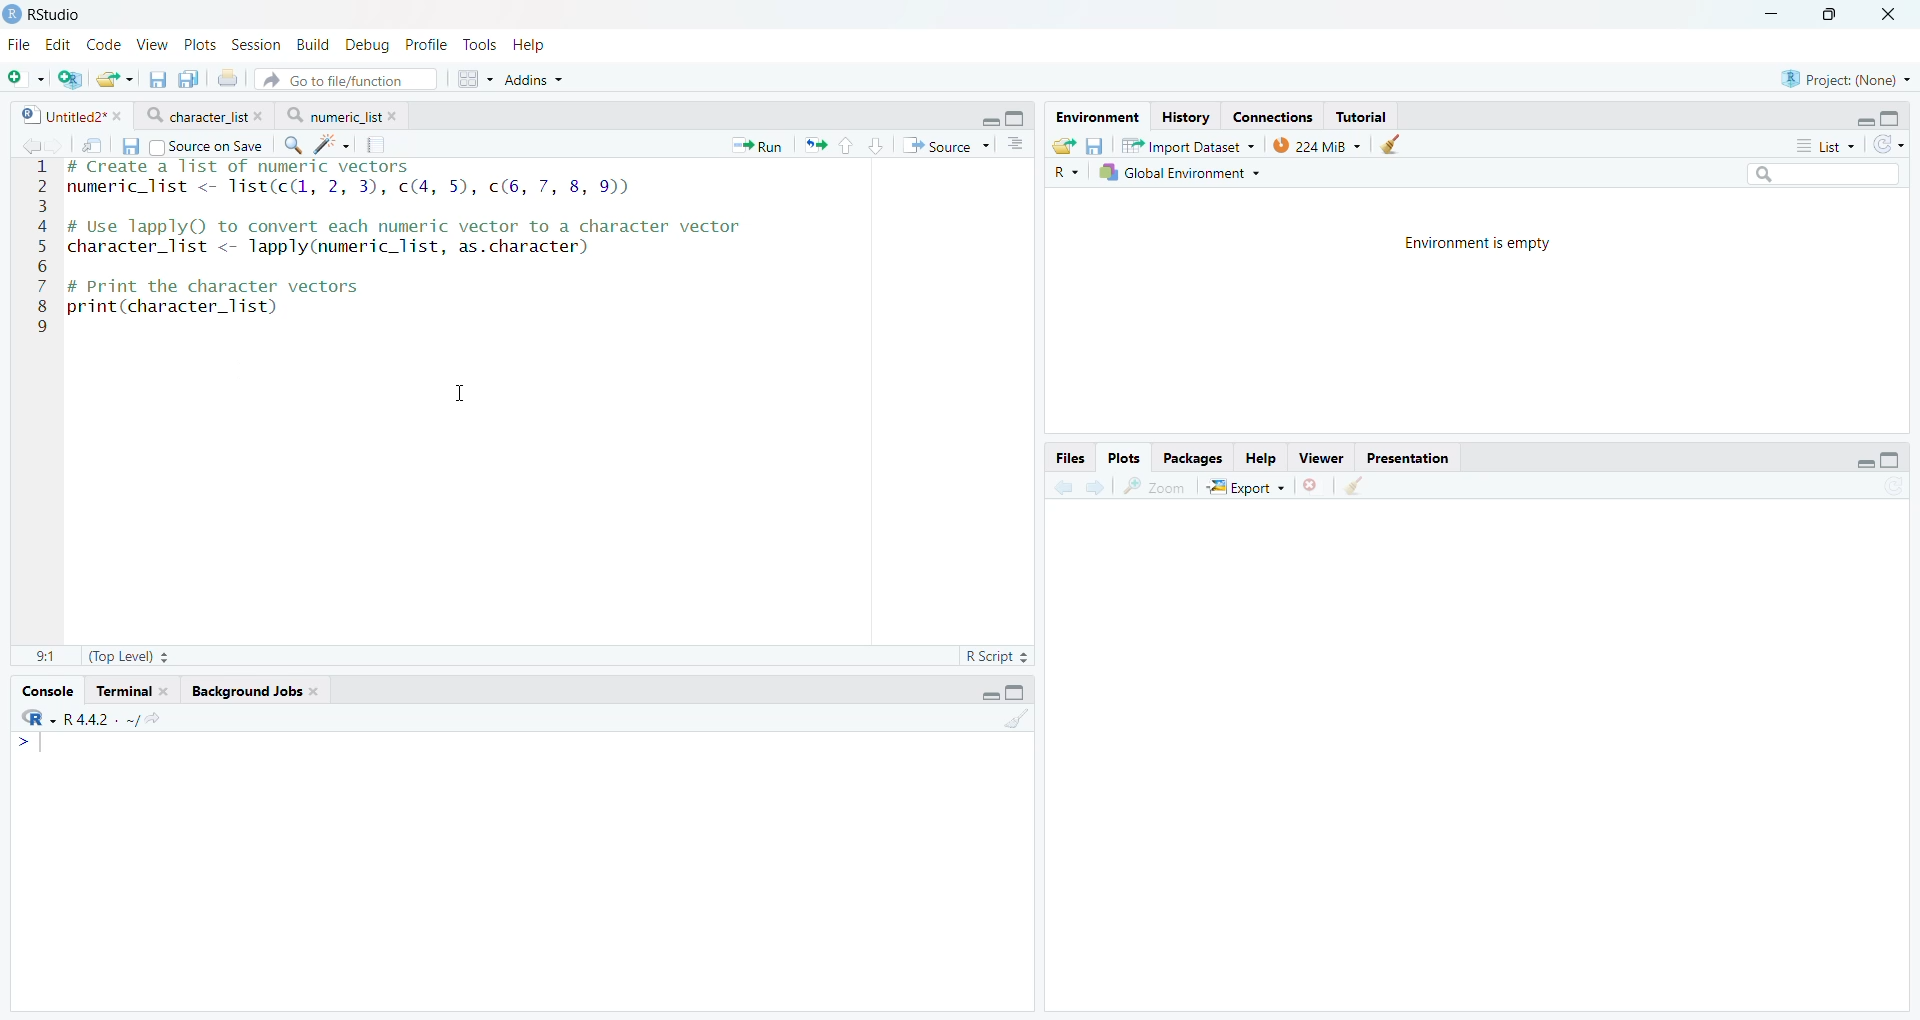 The image size is (1920, 1020). What do you see at coordinates (878, 144) in the screenshot?
I see `Go to next section` at bounding box center [878, 144].